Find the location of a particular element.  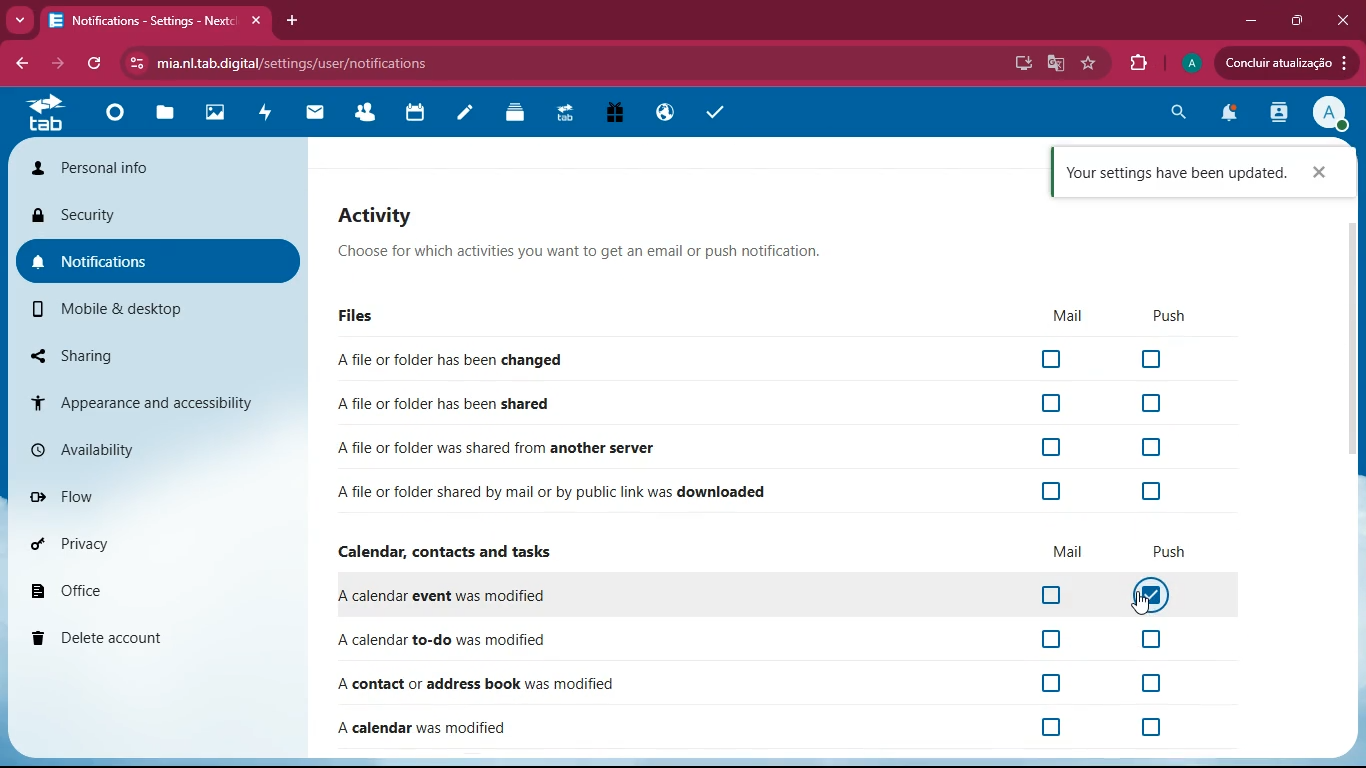

off is located at coordinates (1132, 684).